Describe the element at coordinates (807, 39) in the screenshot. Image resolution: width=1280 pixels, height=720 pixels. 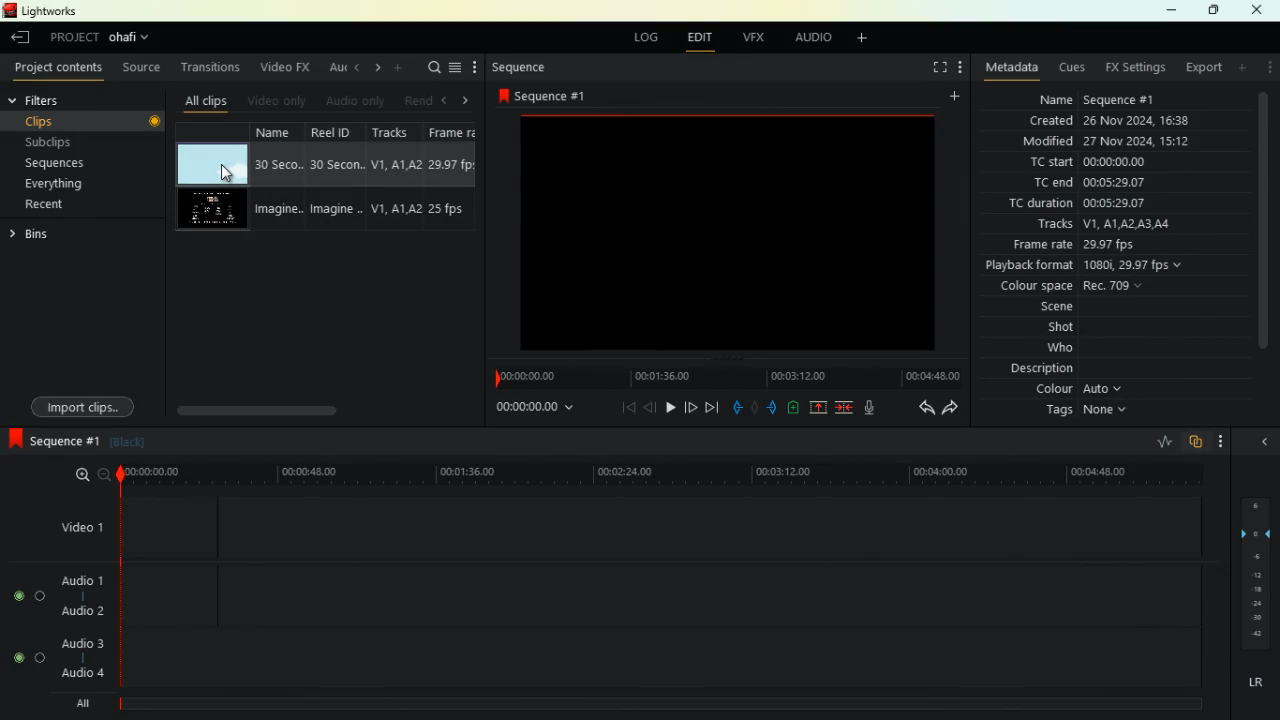
I see `audio` at that location.